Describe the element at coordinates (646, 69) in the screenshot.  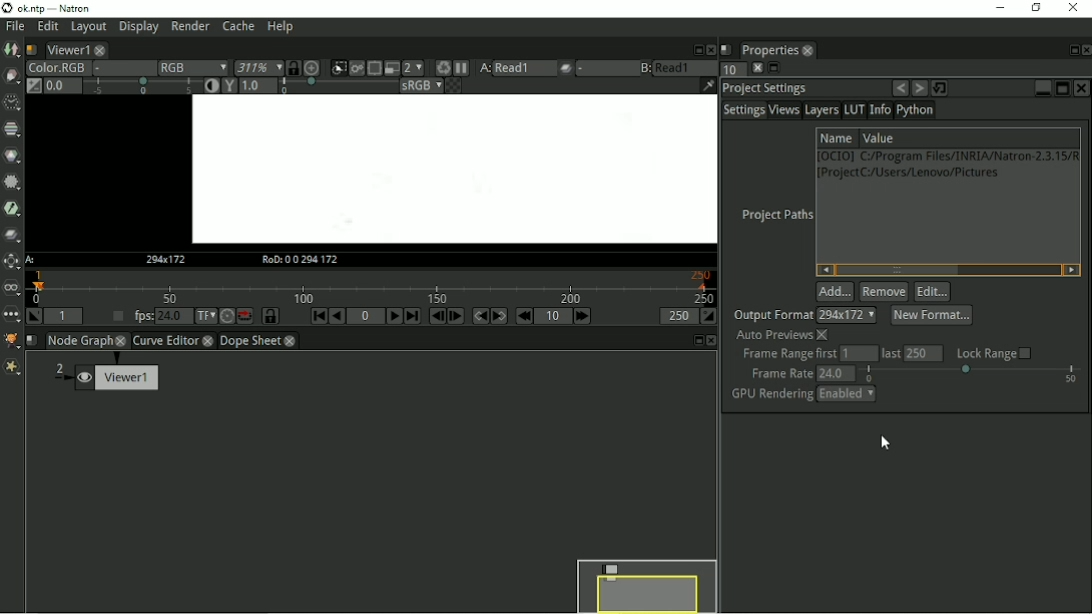
I see `Viewer input B` at that location.